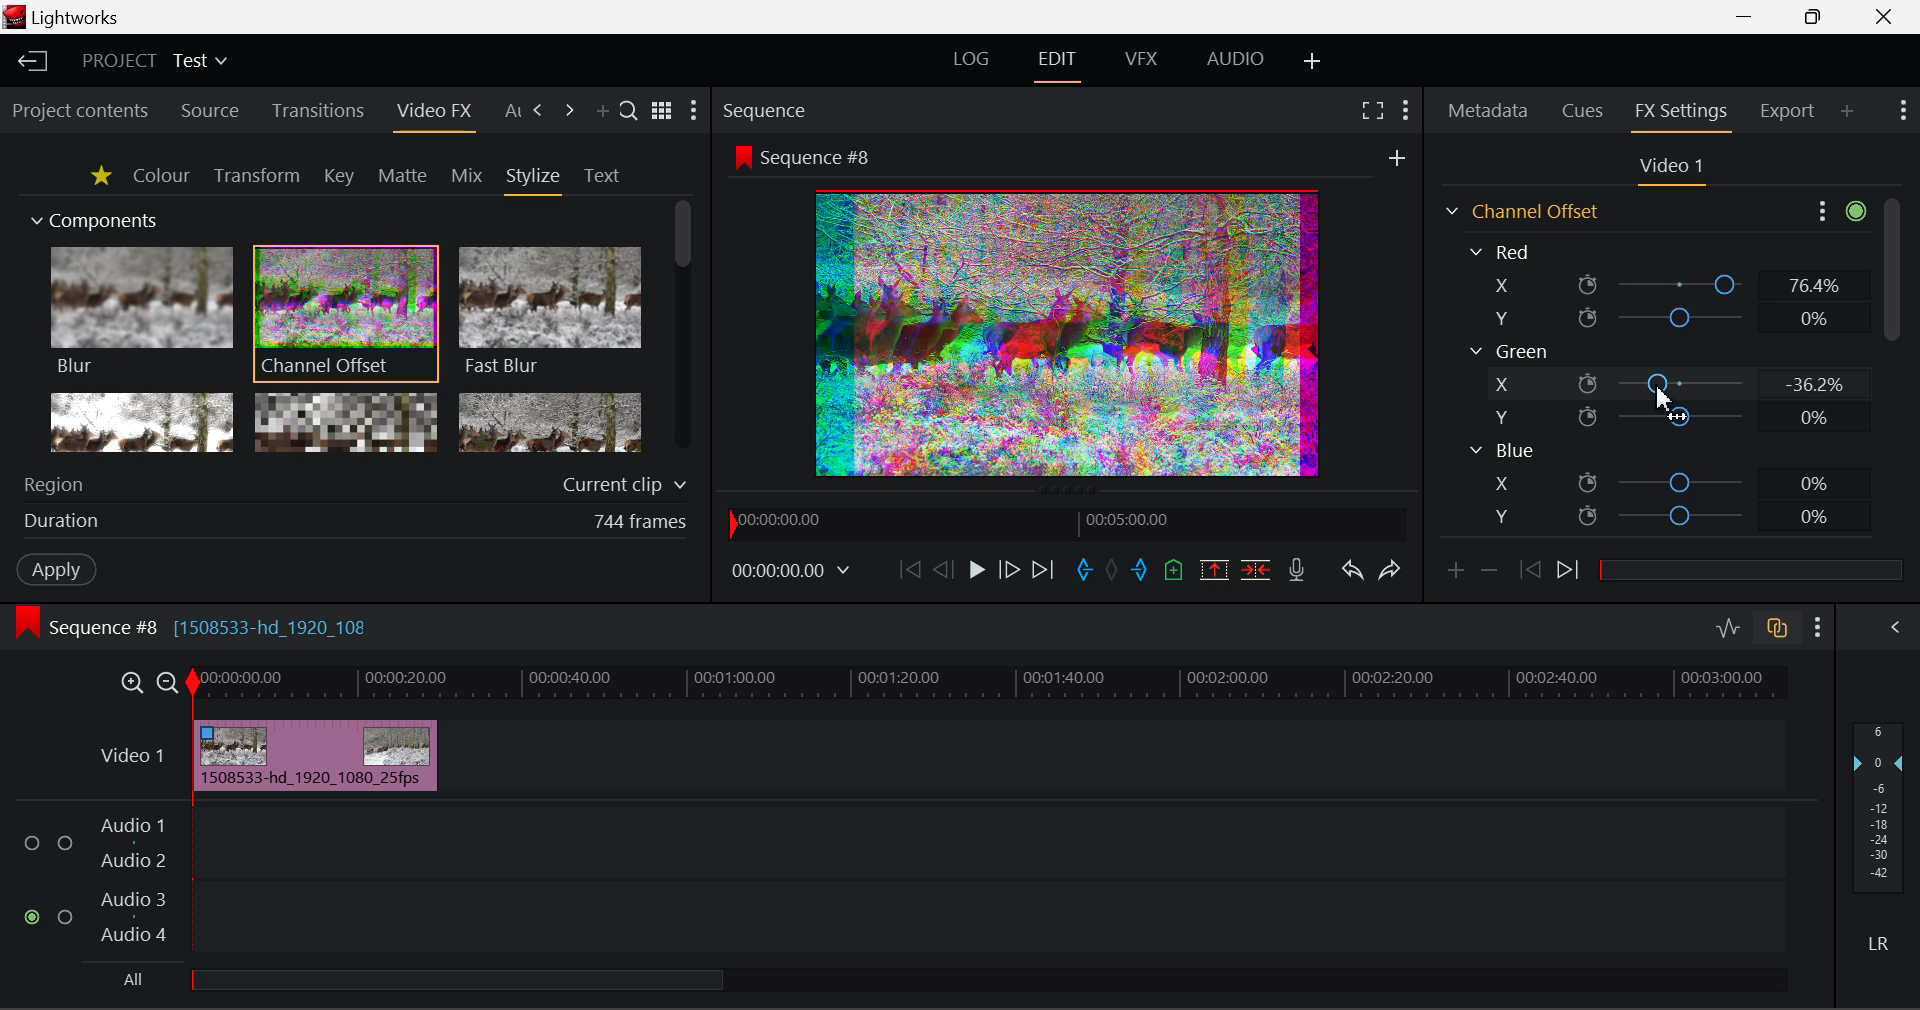 This screenshot has height=1010, width=1920. Describe the element at coordinates (1817, 628) in the screenshot. I see `Show Settings` at that location.